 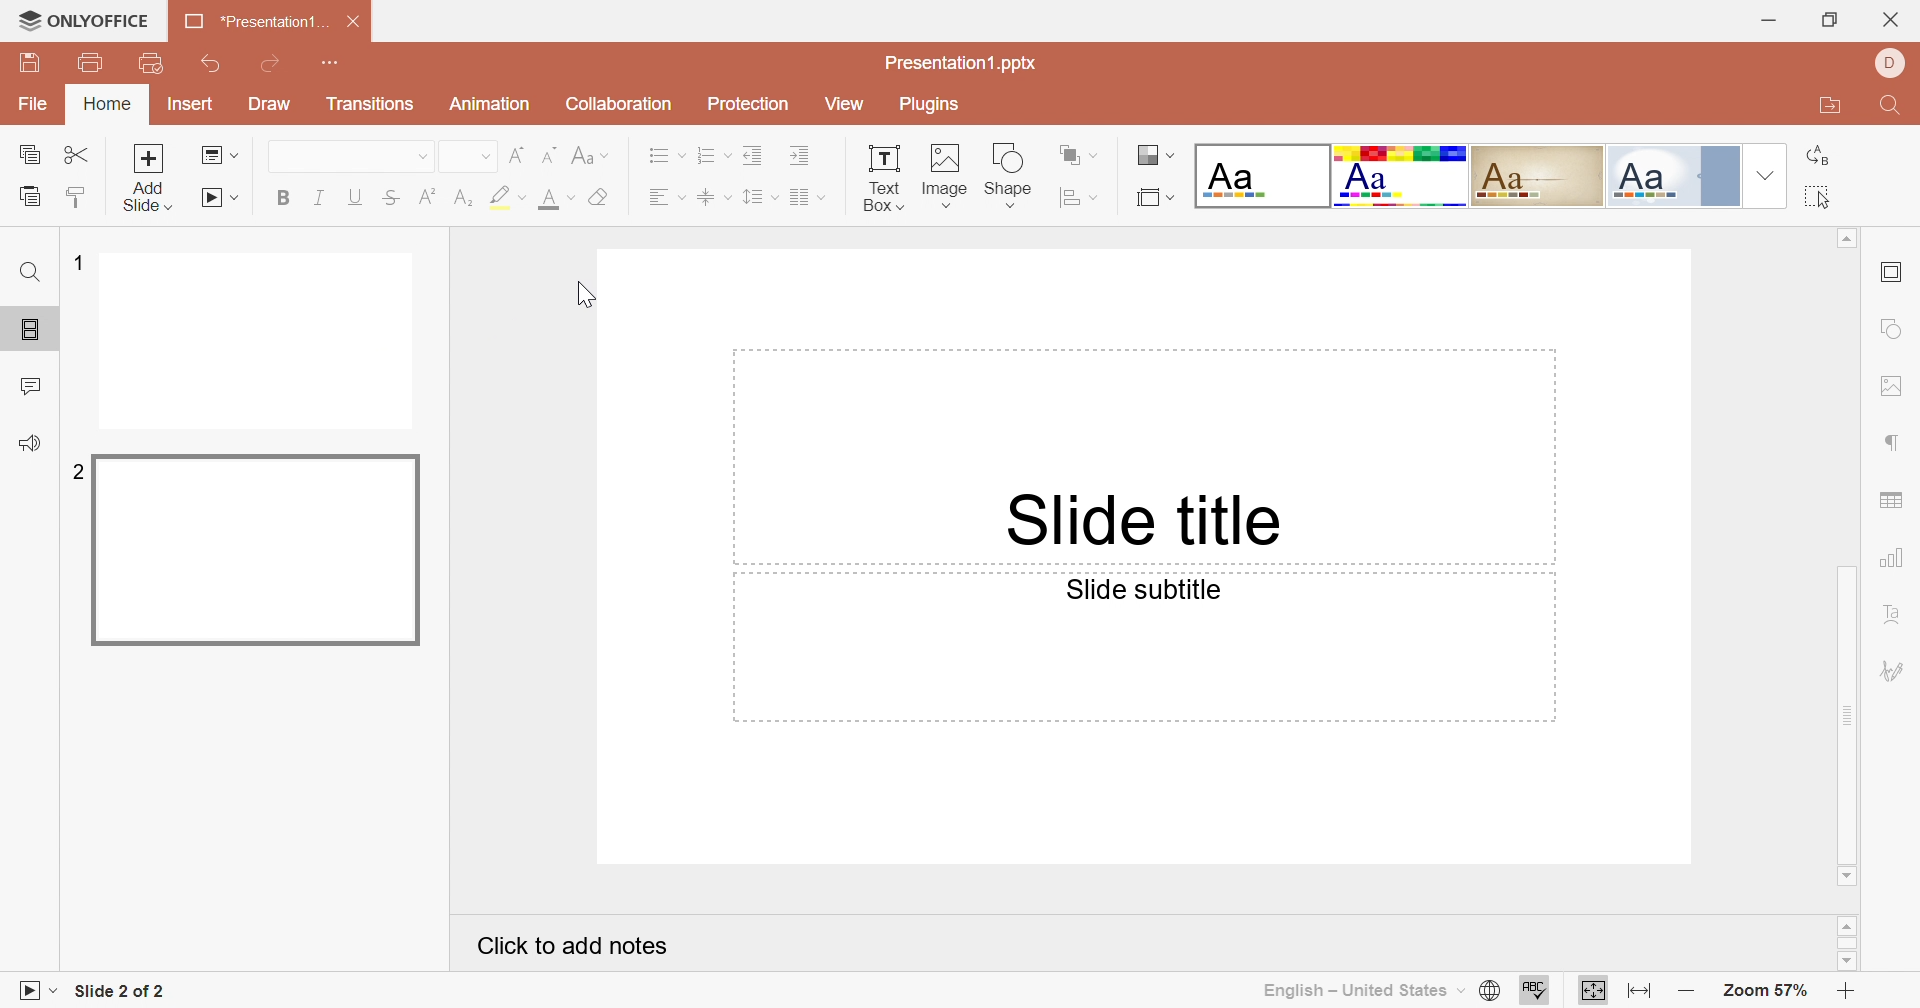 I want to click on Find, so click(x=1888, y=104).